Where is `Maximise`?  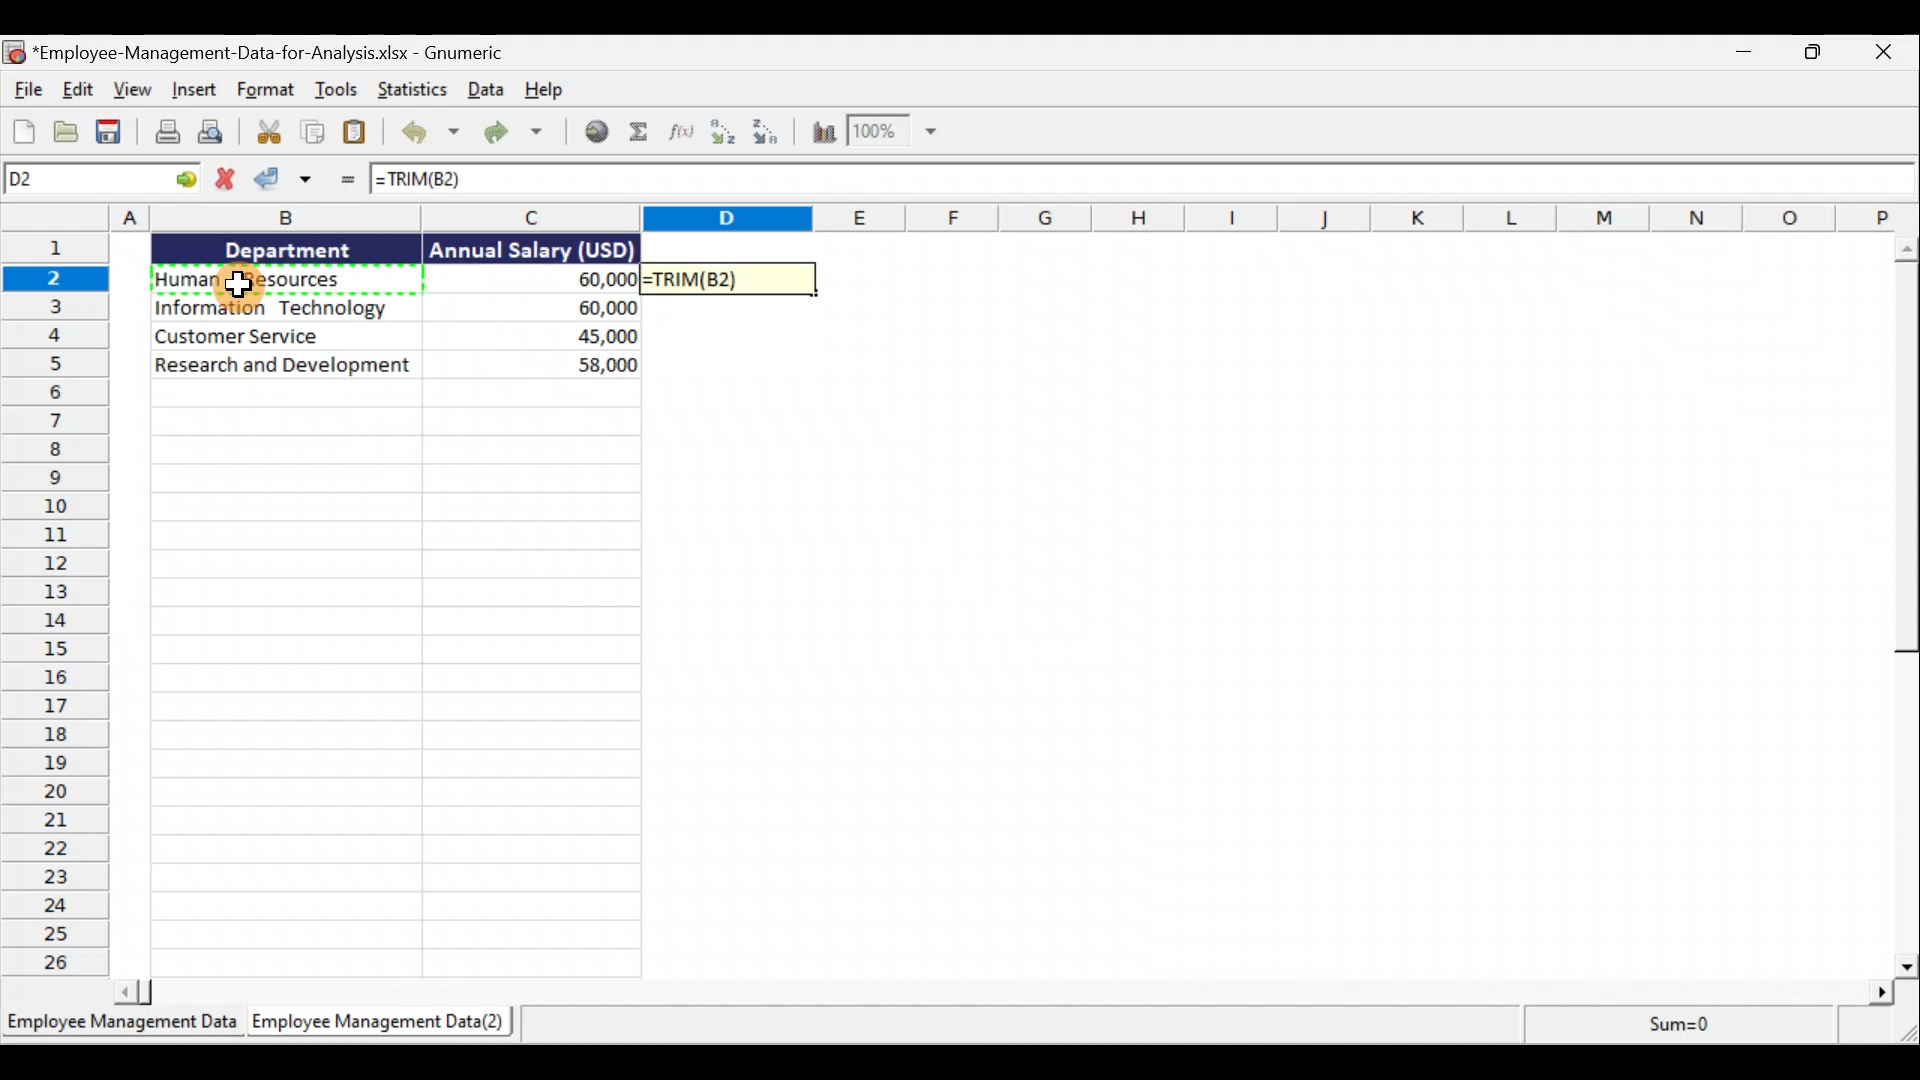
Maximise is located at coordinates (1805, 59).